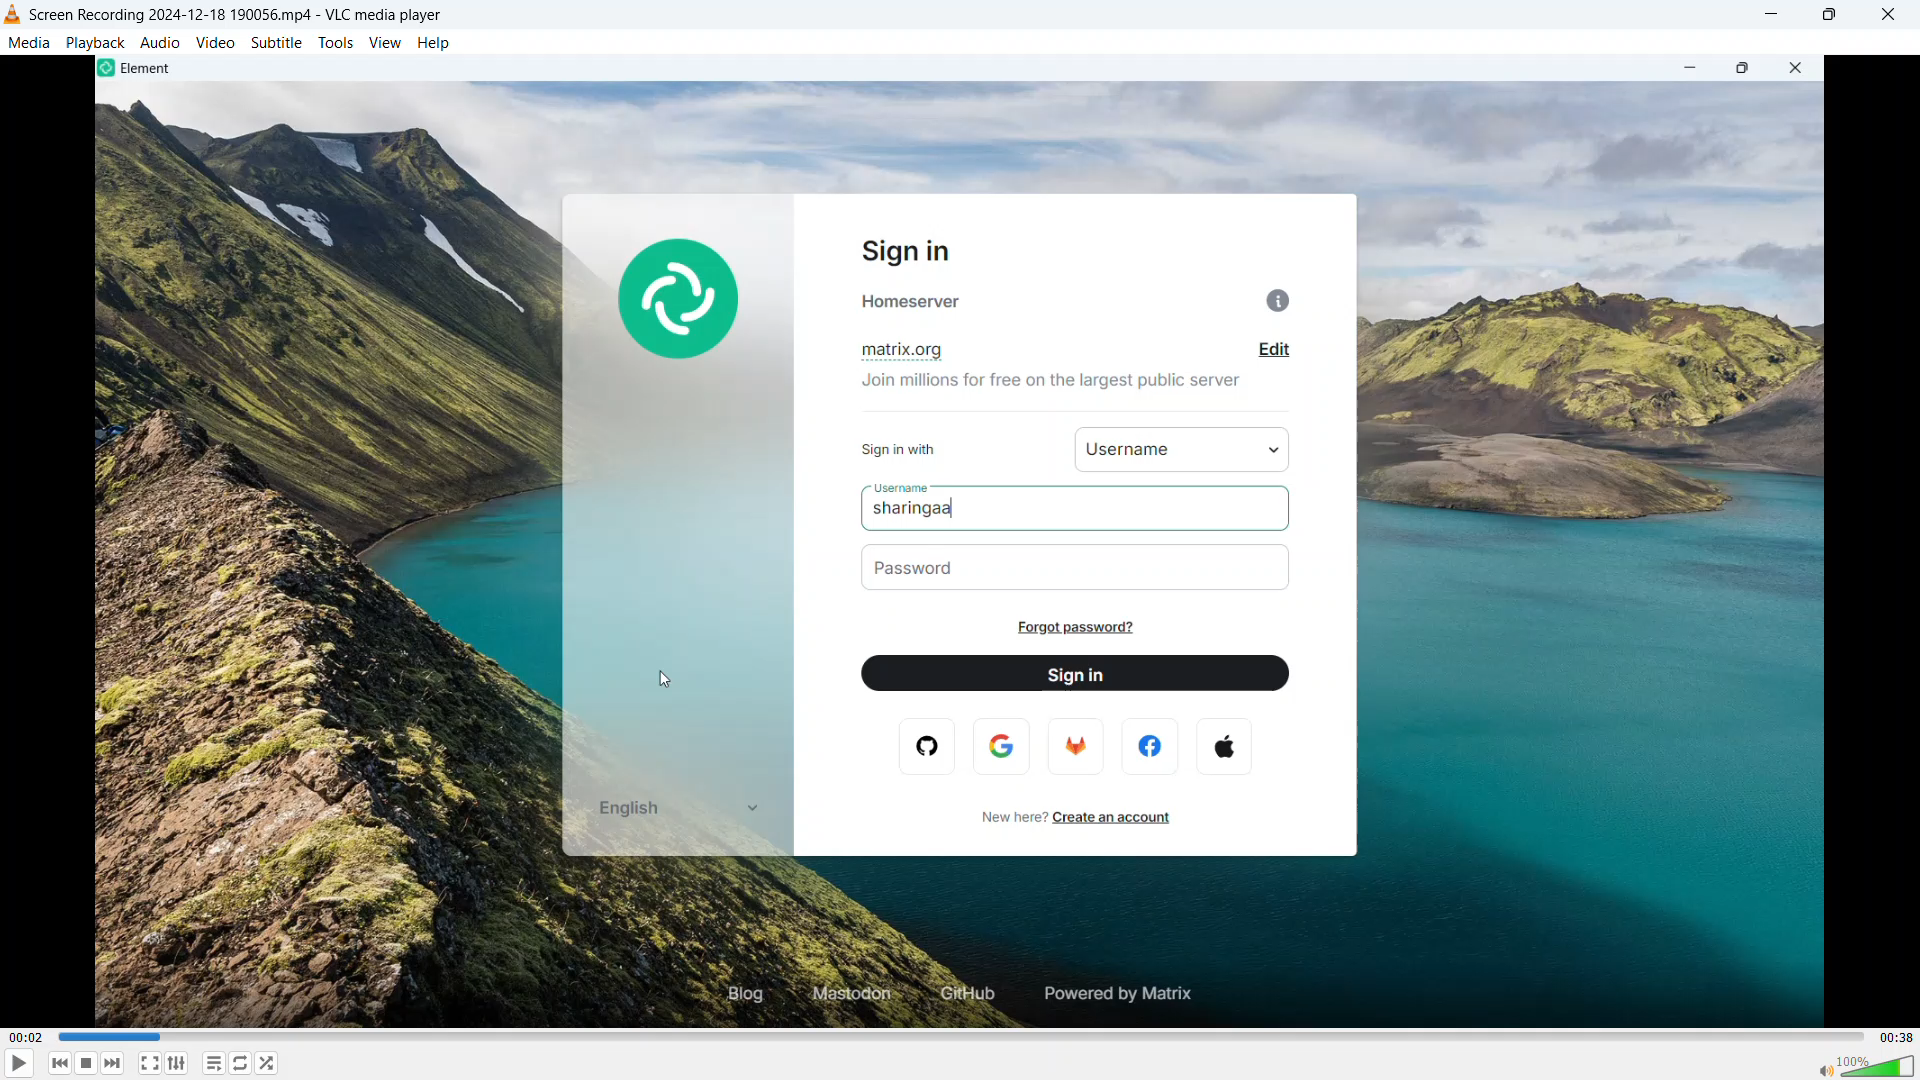  I want to click on Time bar , so click(968, 1037).